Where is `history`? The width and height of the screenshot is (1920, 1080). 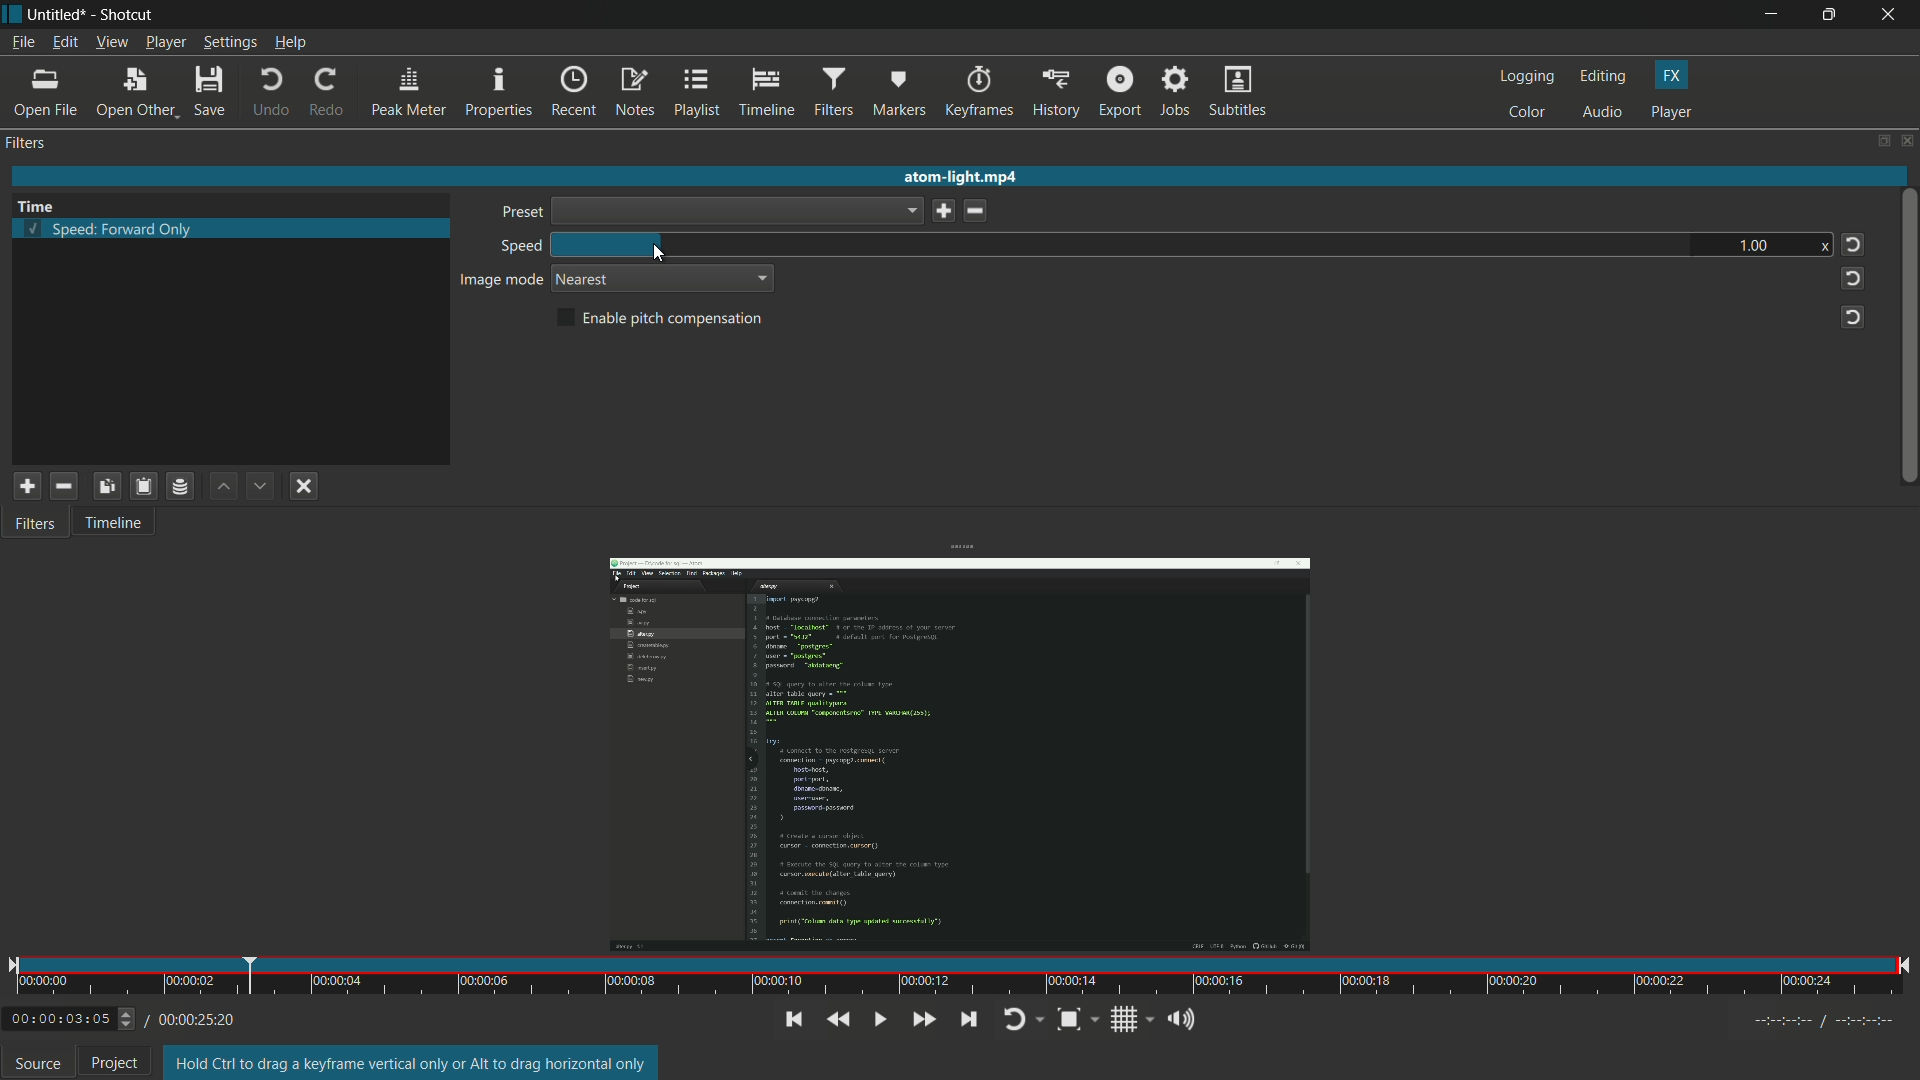 history is located at coordinates (1055, 93).